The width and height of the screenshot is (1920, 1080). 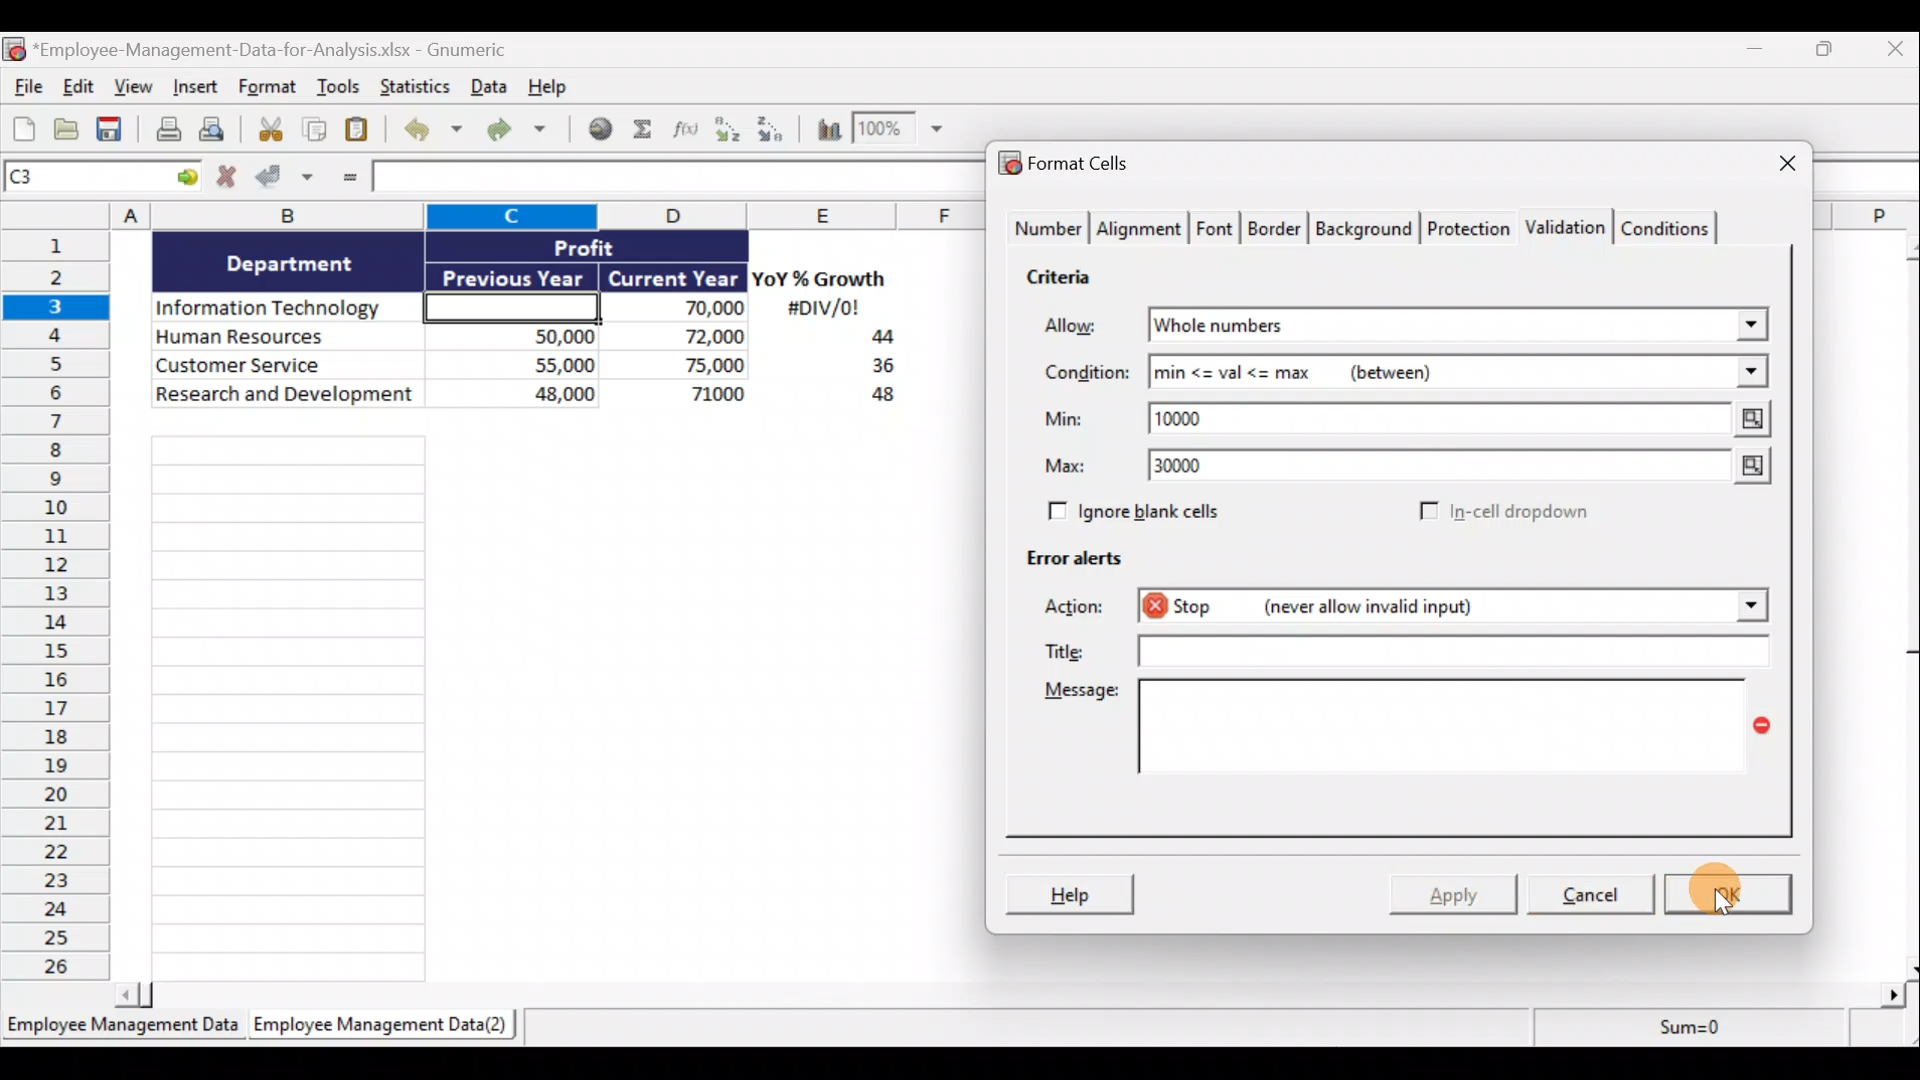 What do you see at coordinates (671, 279) in the screenshot?
I see `Current Year` at bounding box center [671, 279].